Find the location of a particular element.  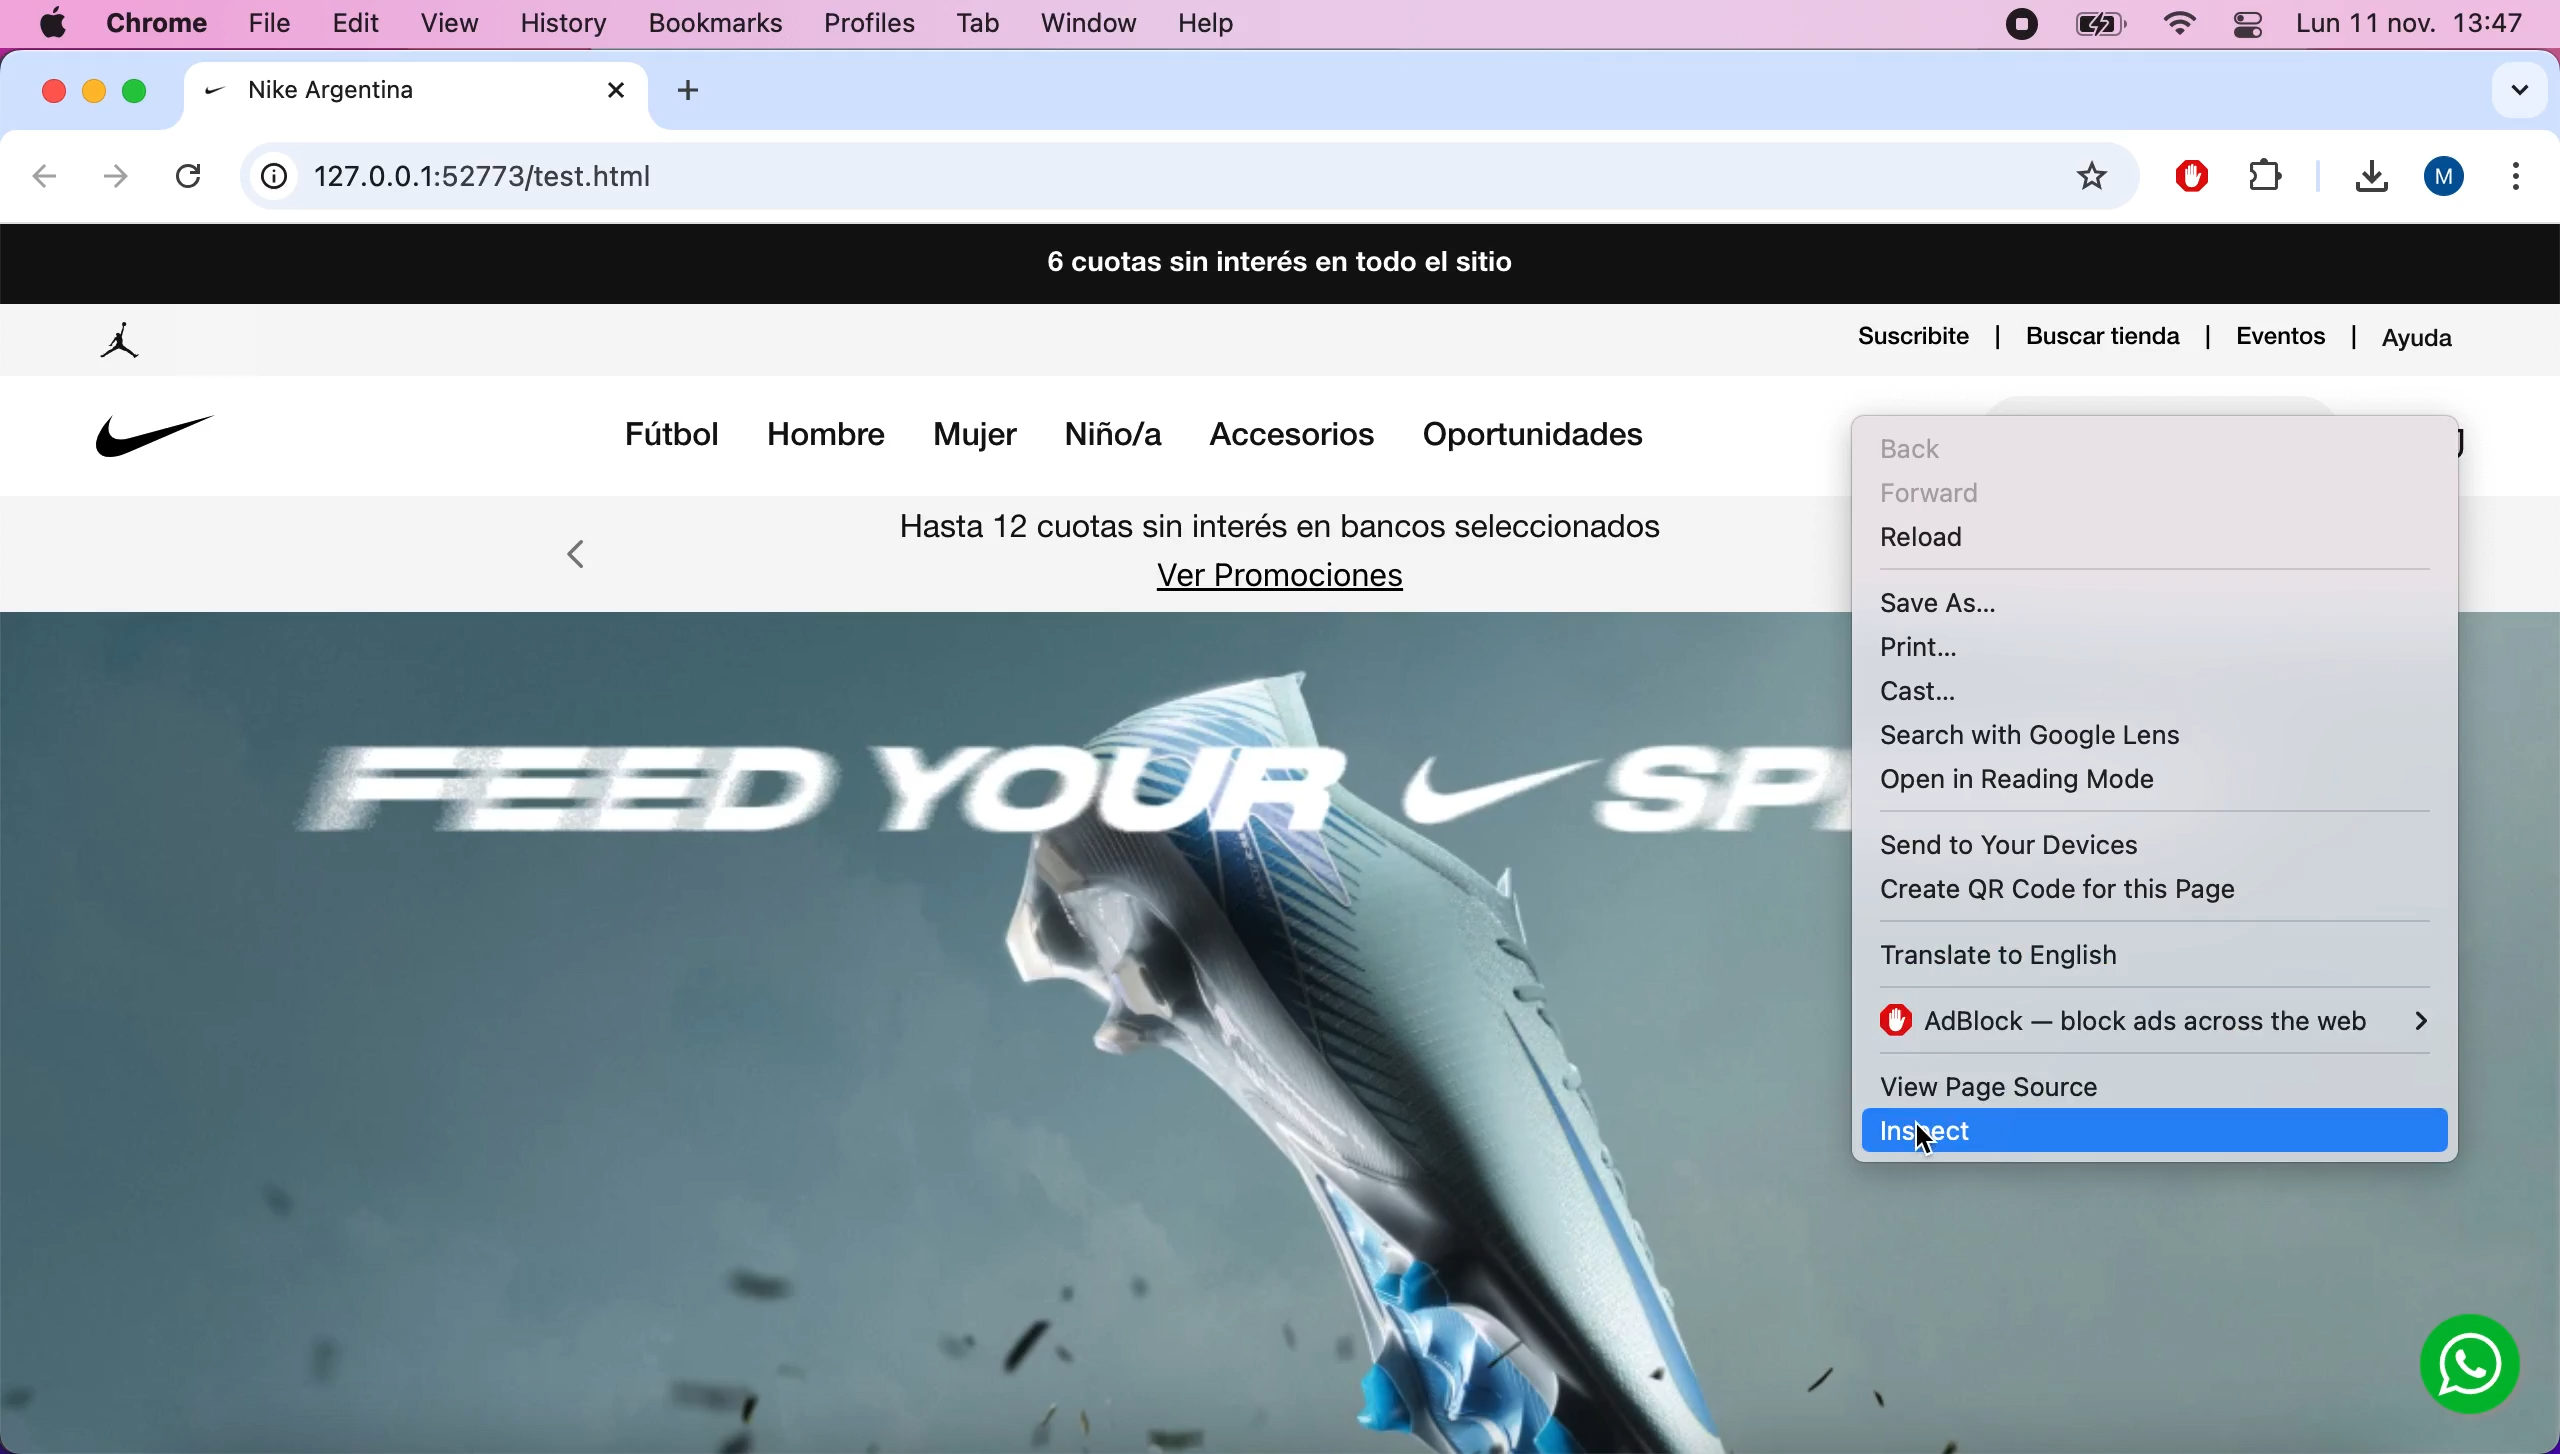

view page source is located at coordinates (2059, 1084).